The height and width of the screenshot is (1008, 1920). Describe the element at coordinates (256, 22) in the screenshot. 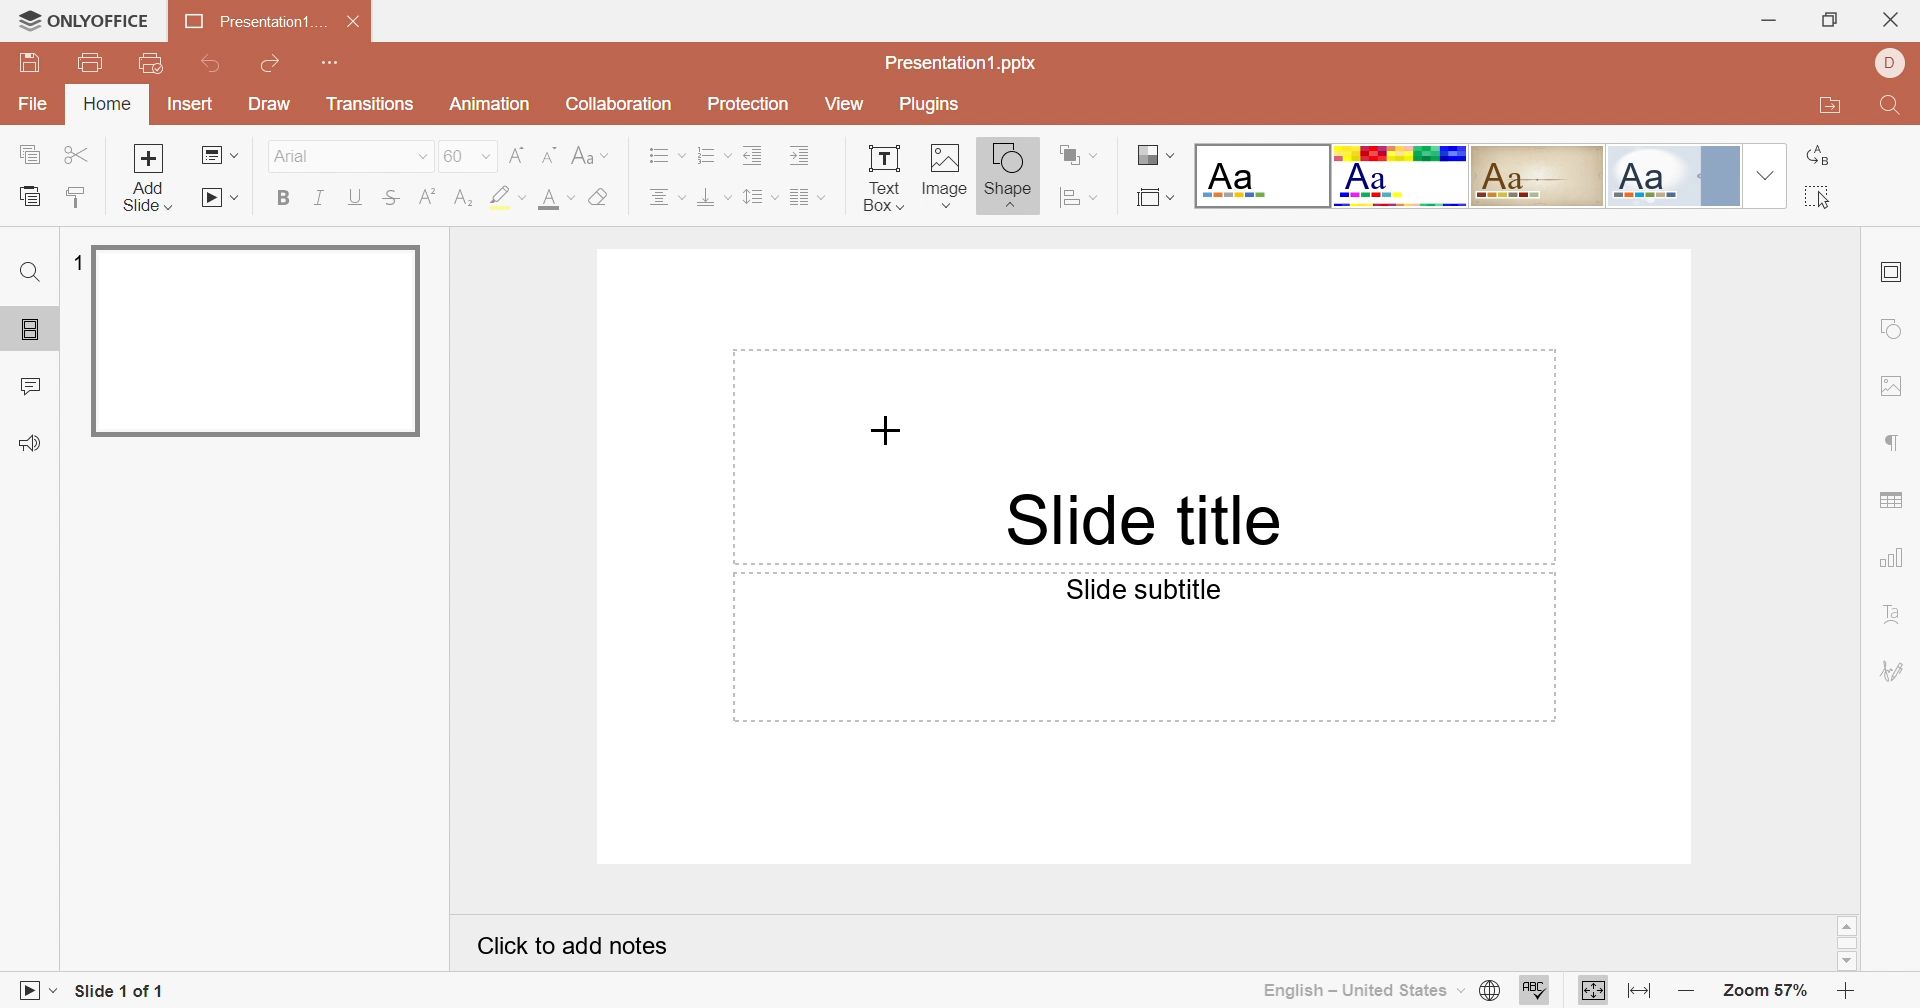

I see `Presentation1...` at that location.